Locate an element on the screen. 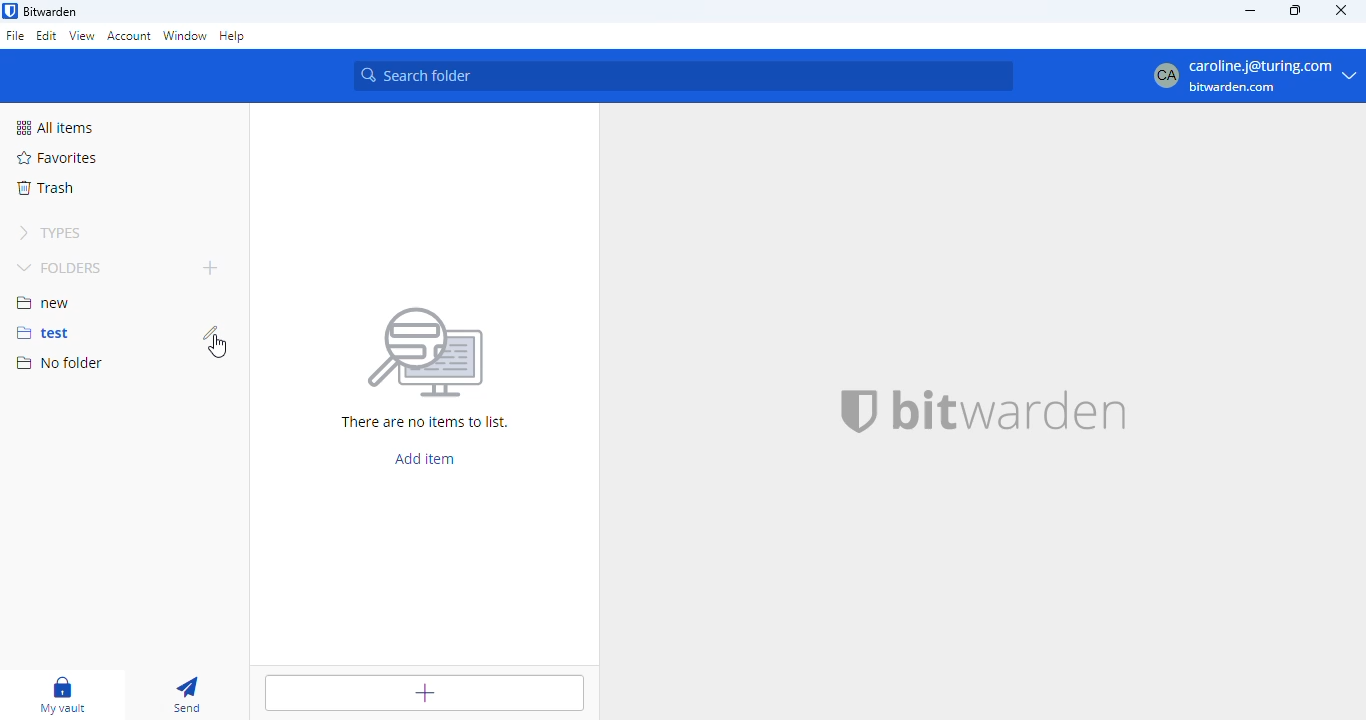  profile is located at coordinates (1253, 77).